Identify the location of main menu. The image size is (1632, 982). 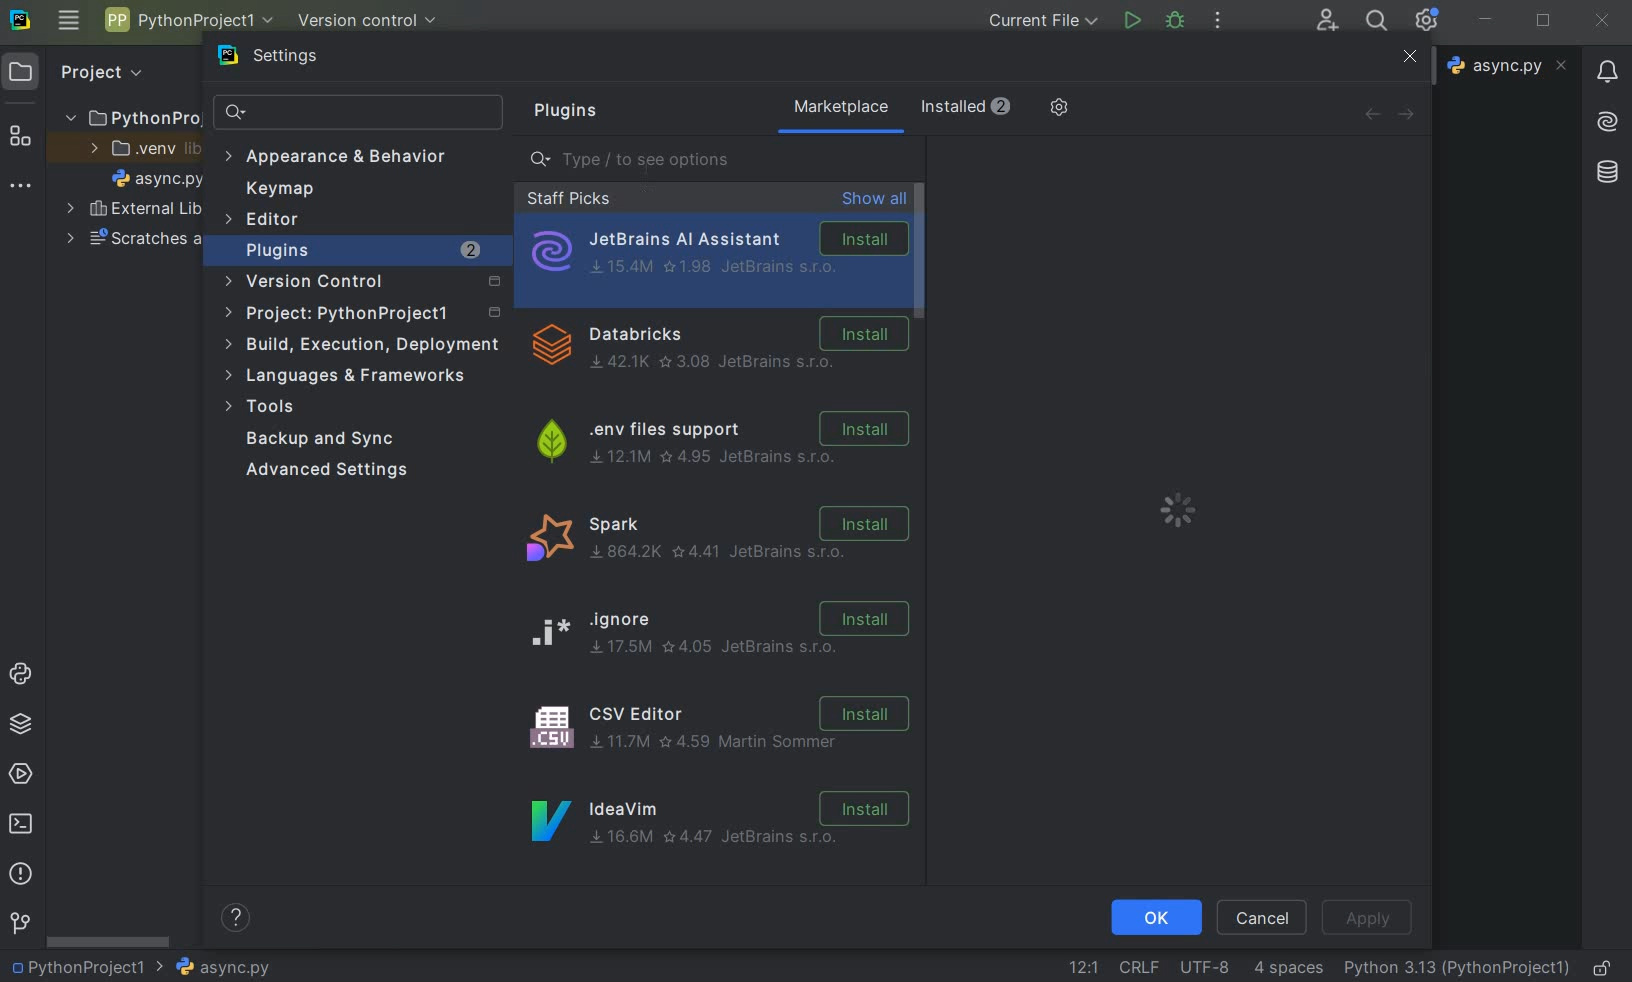
(69, 24).